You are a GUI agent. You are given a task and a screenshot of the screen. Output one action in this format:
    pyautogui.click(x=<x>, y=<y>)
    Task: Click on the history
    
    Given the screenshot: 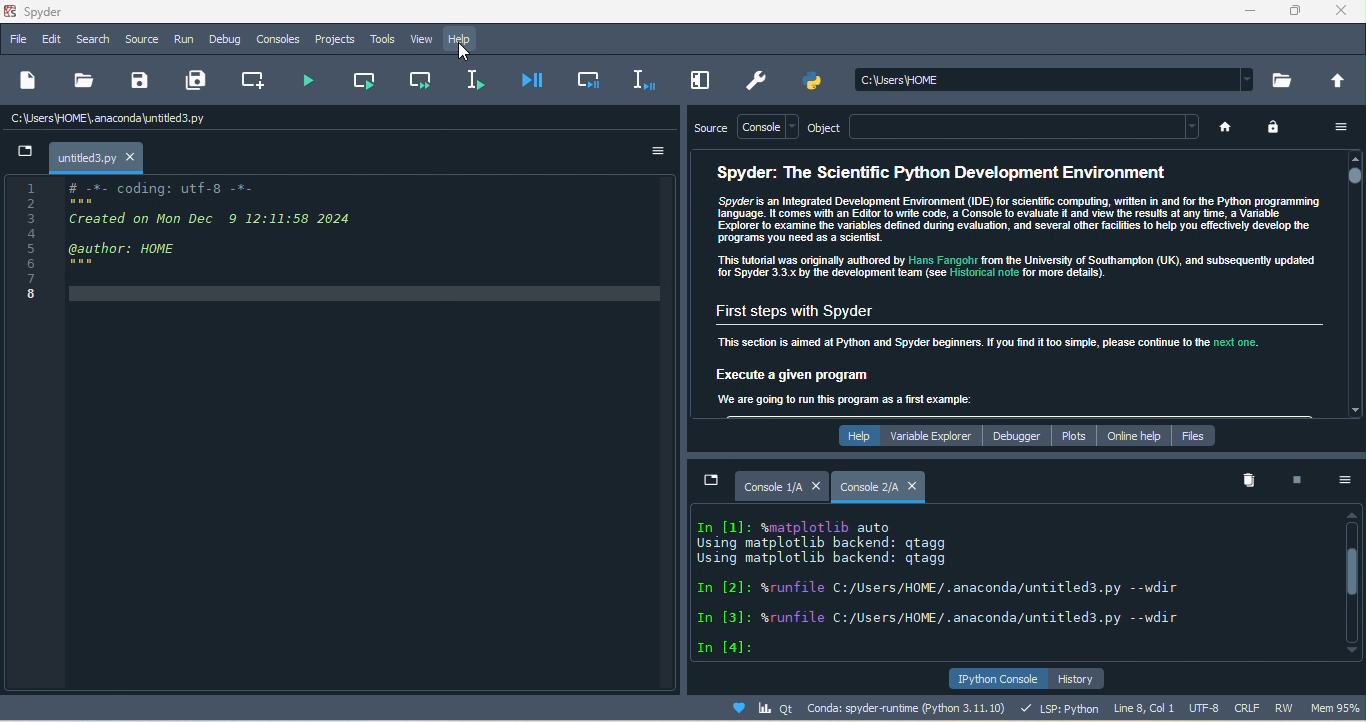 What is the action you would take?
    pyautogui.click(x=1089, y=677)
    